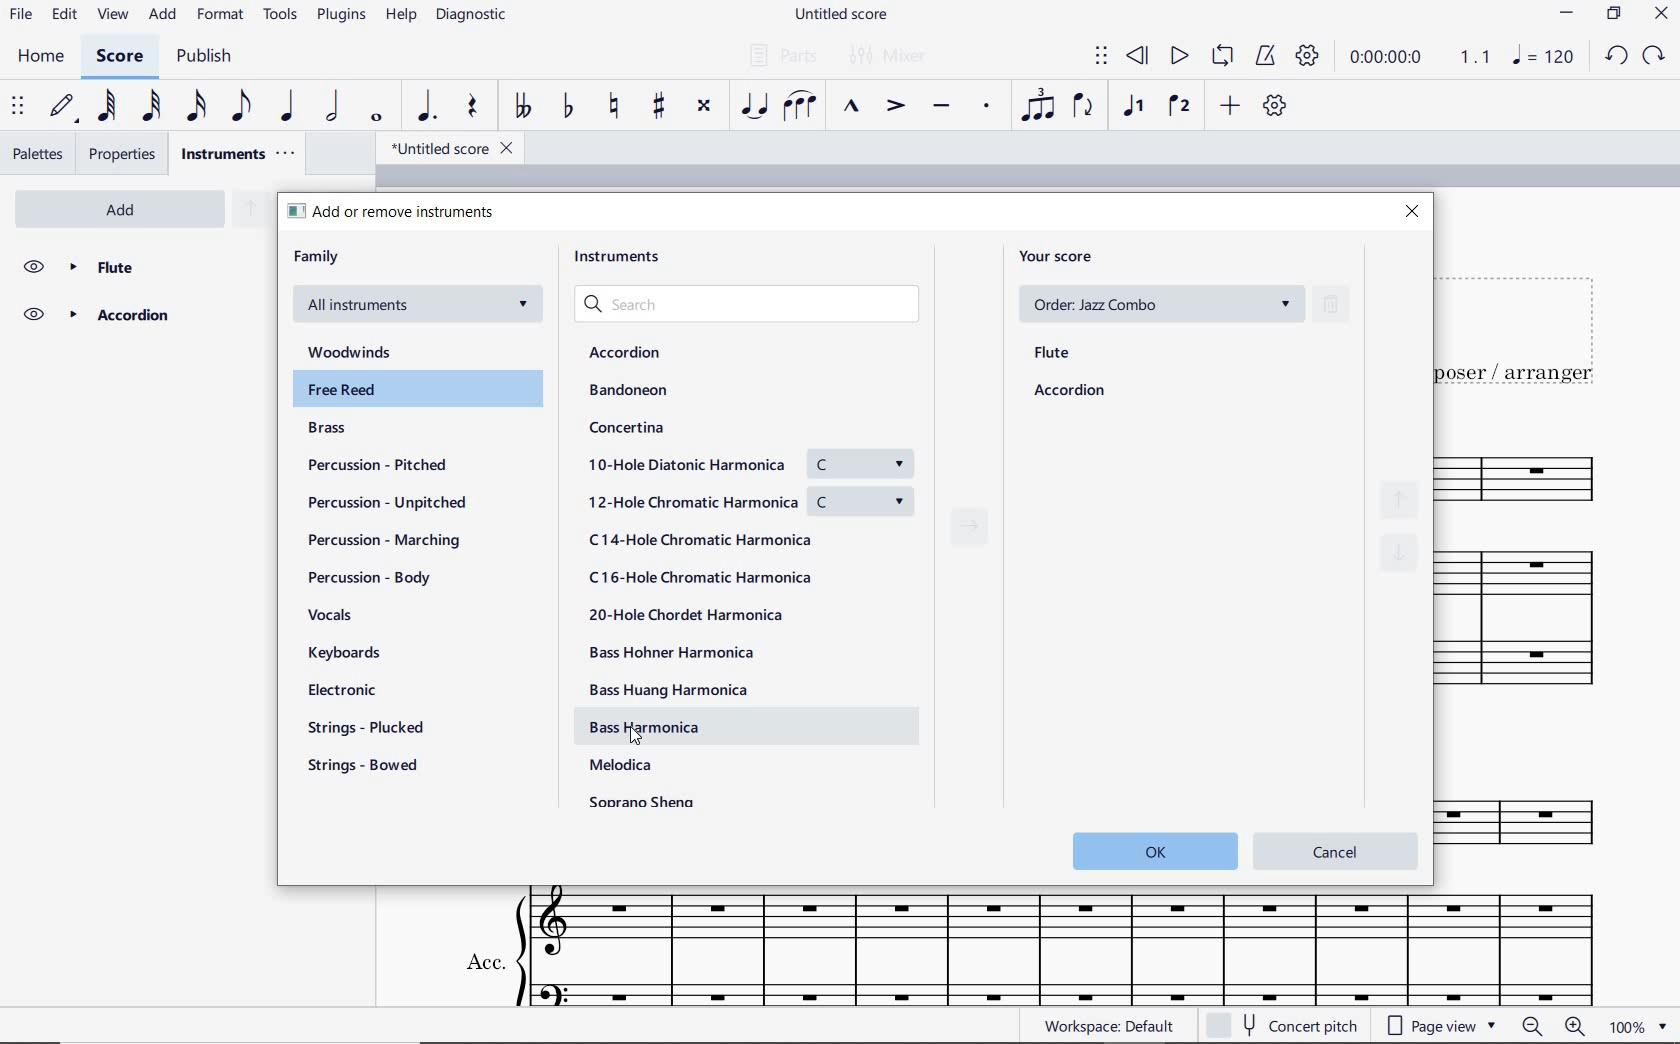 Image resolution: width=1680 pixels, height=1044 pixels. What do you see at coordinates (803, 107) in the screenshot?
I see `slur` at bounding box center [803, 107].